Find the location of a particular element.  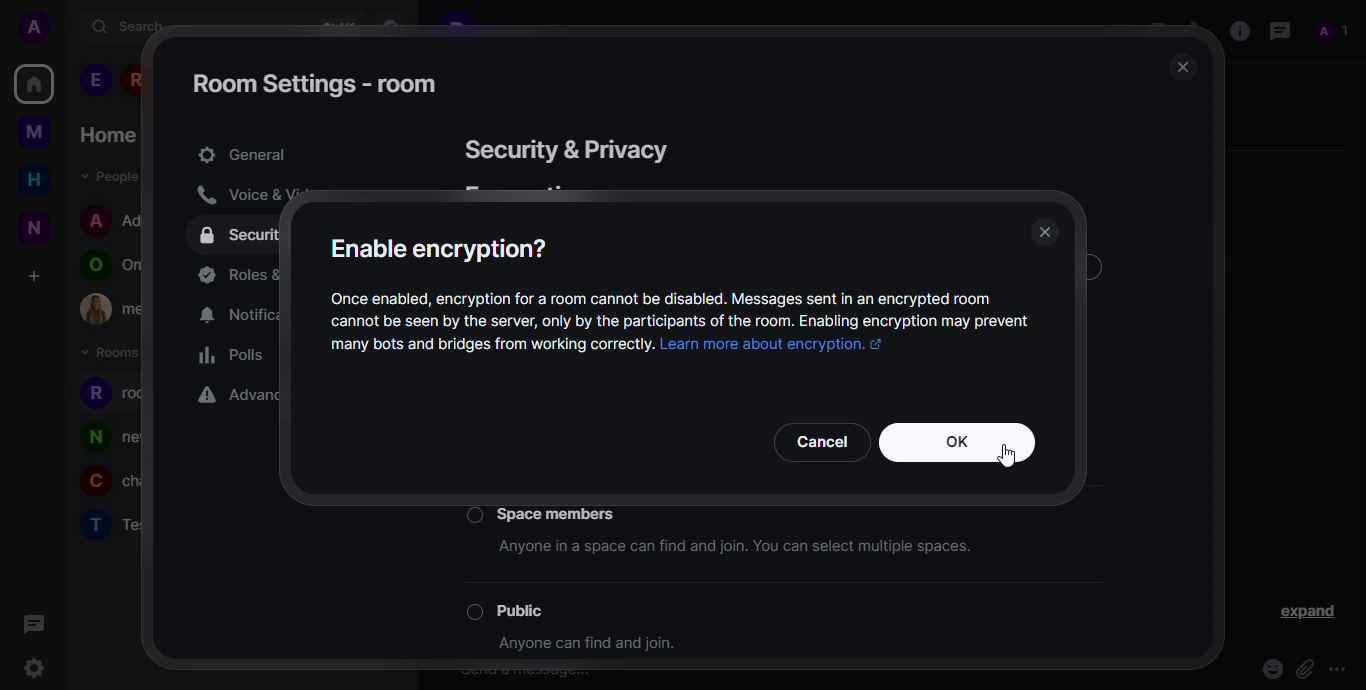

select is located at coordinates (471, 612).